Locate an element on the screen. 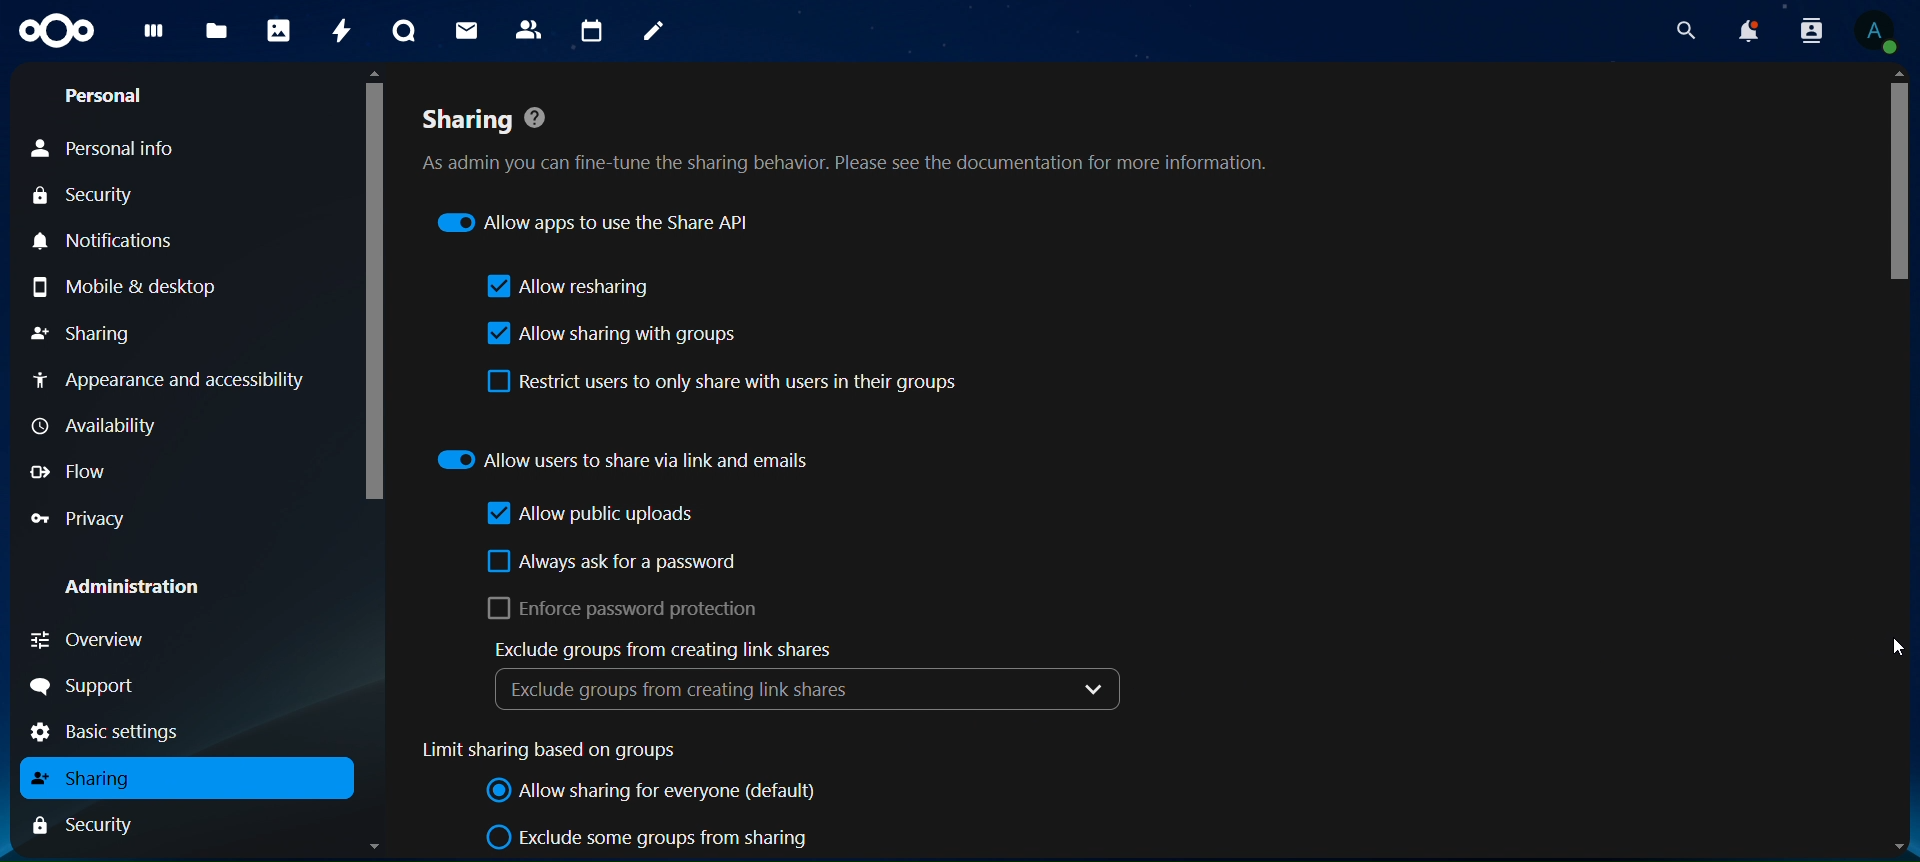  restrict users to only share with users in their groups is located at coordinates (726, 381).